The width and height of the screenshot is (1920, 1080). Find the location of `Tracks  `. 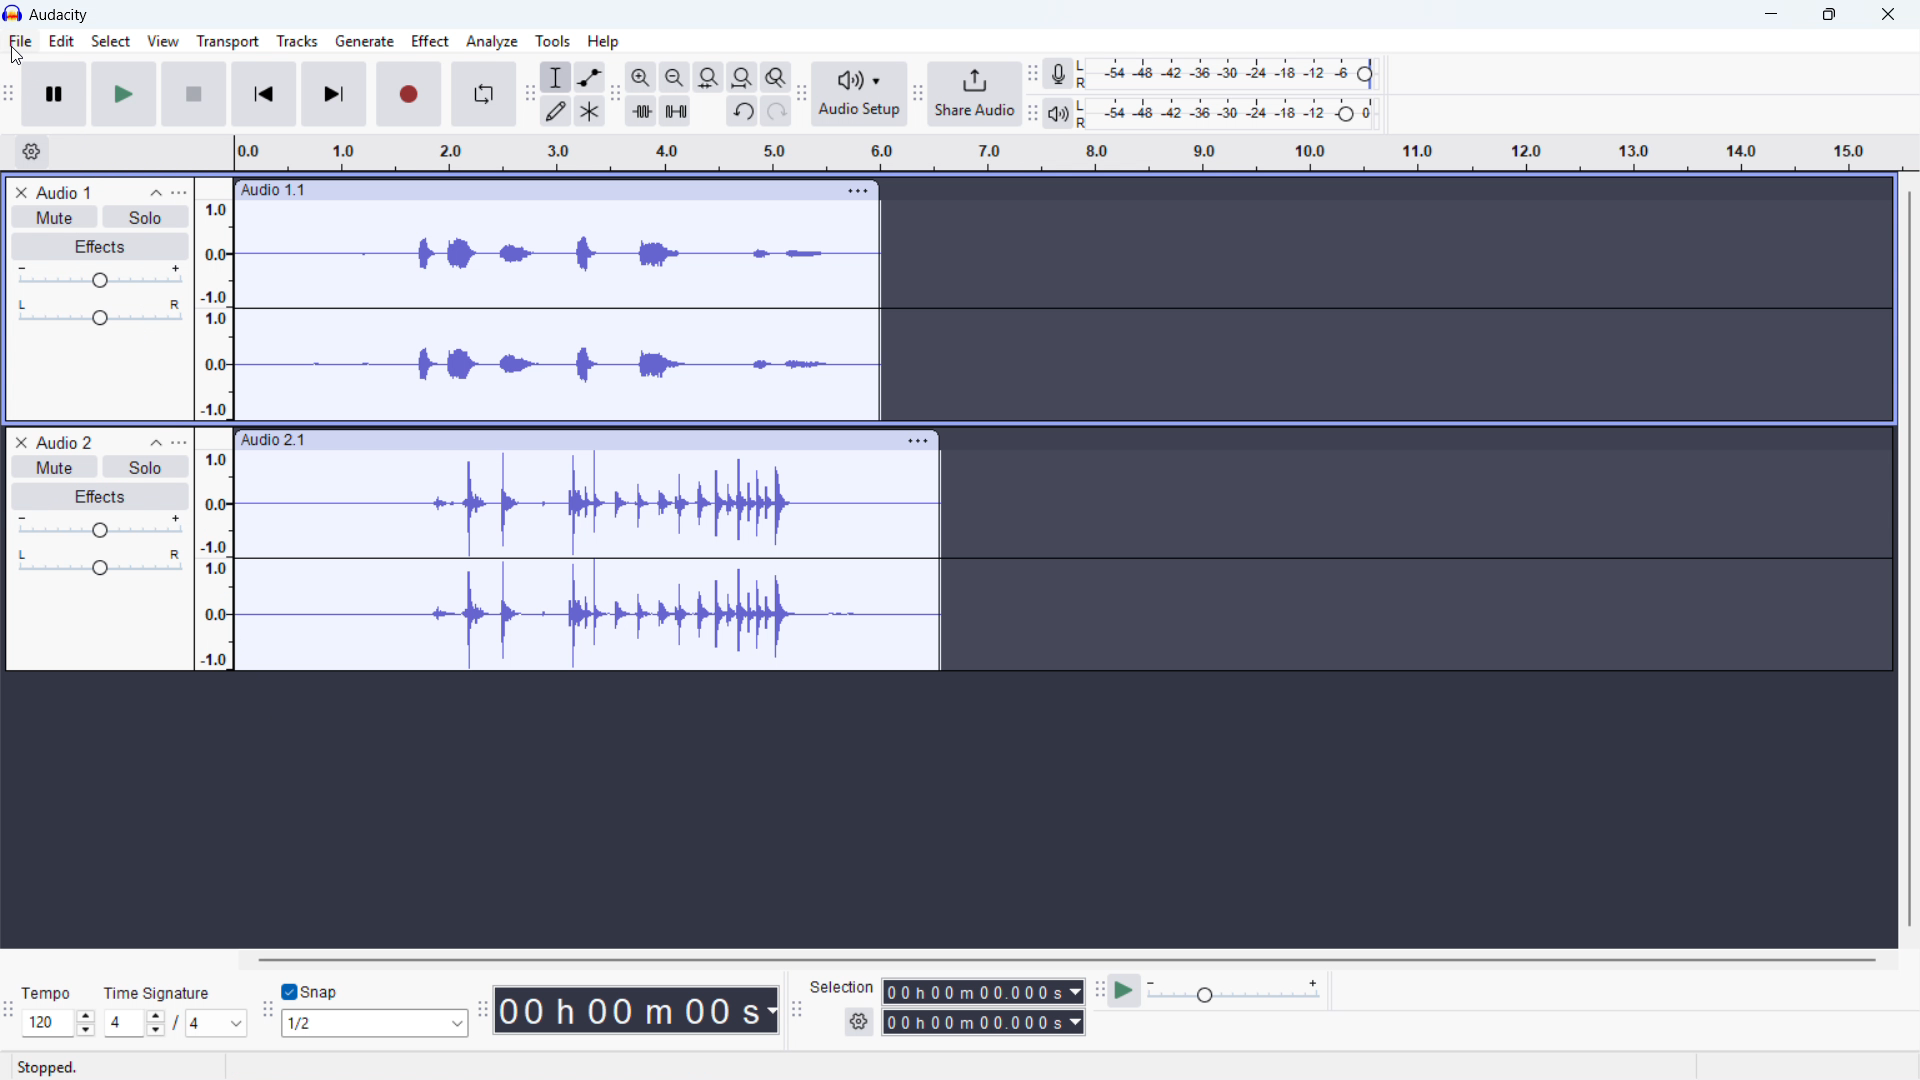

Tracks   is located at coordinates (296, 40).